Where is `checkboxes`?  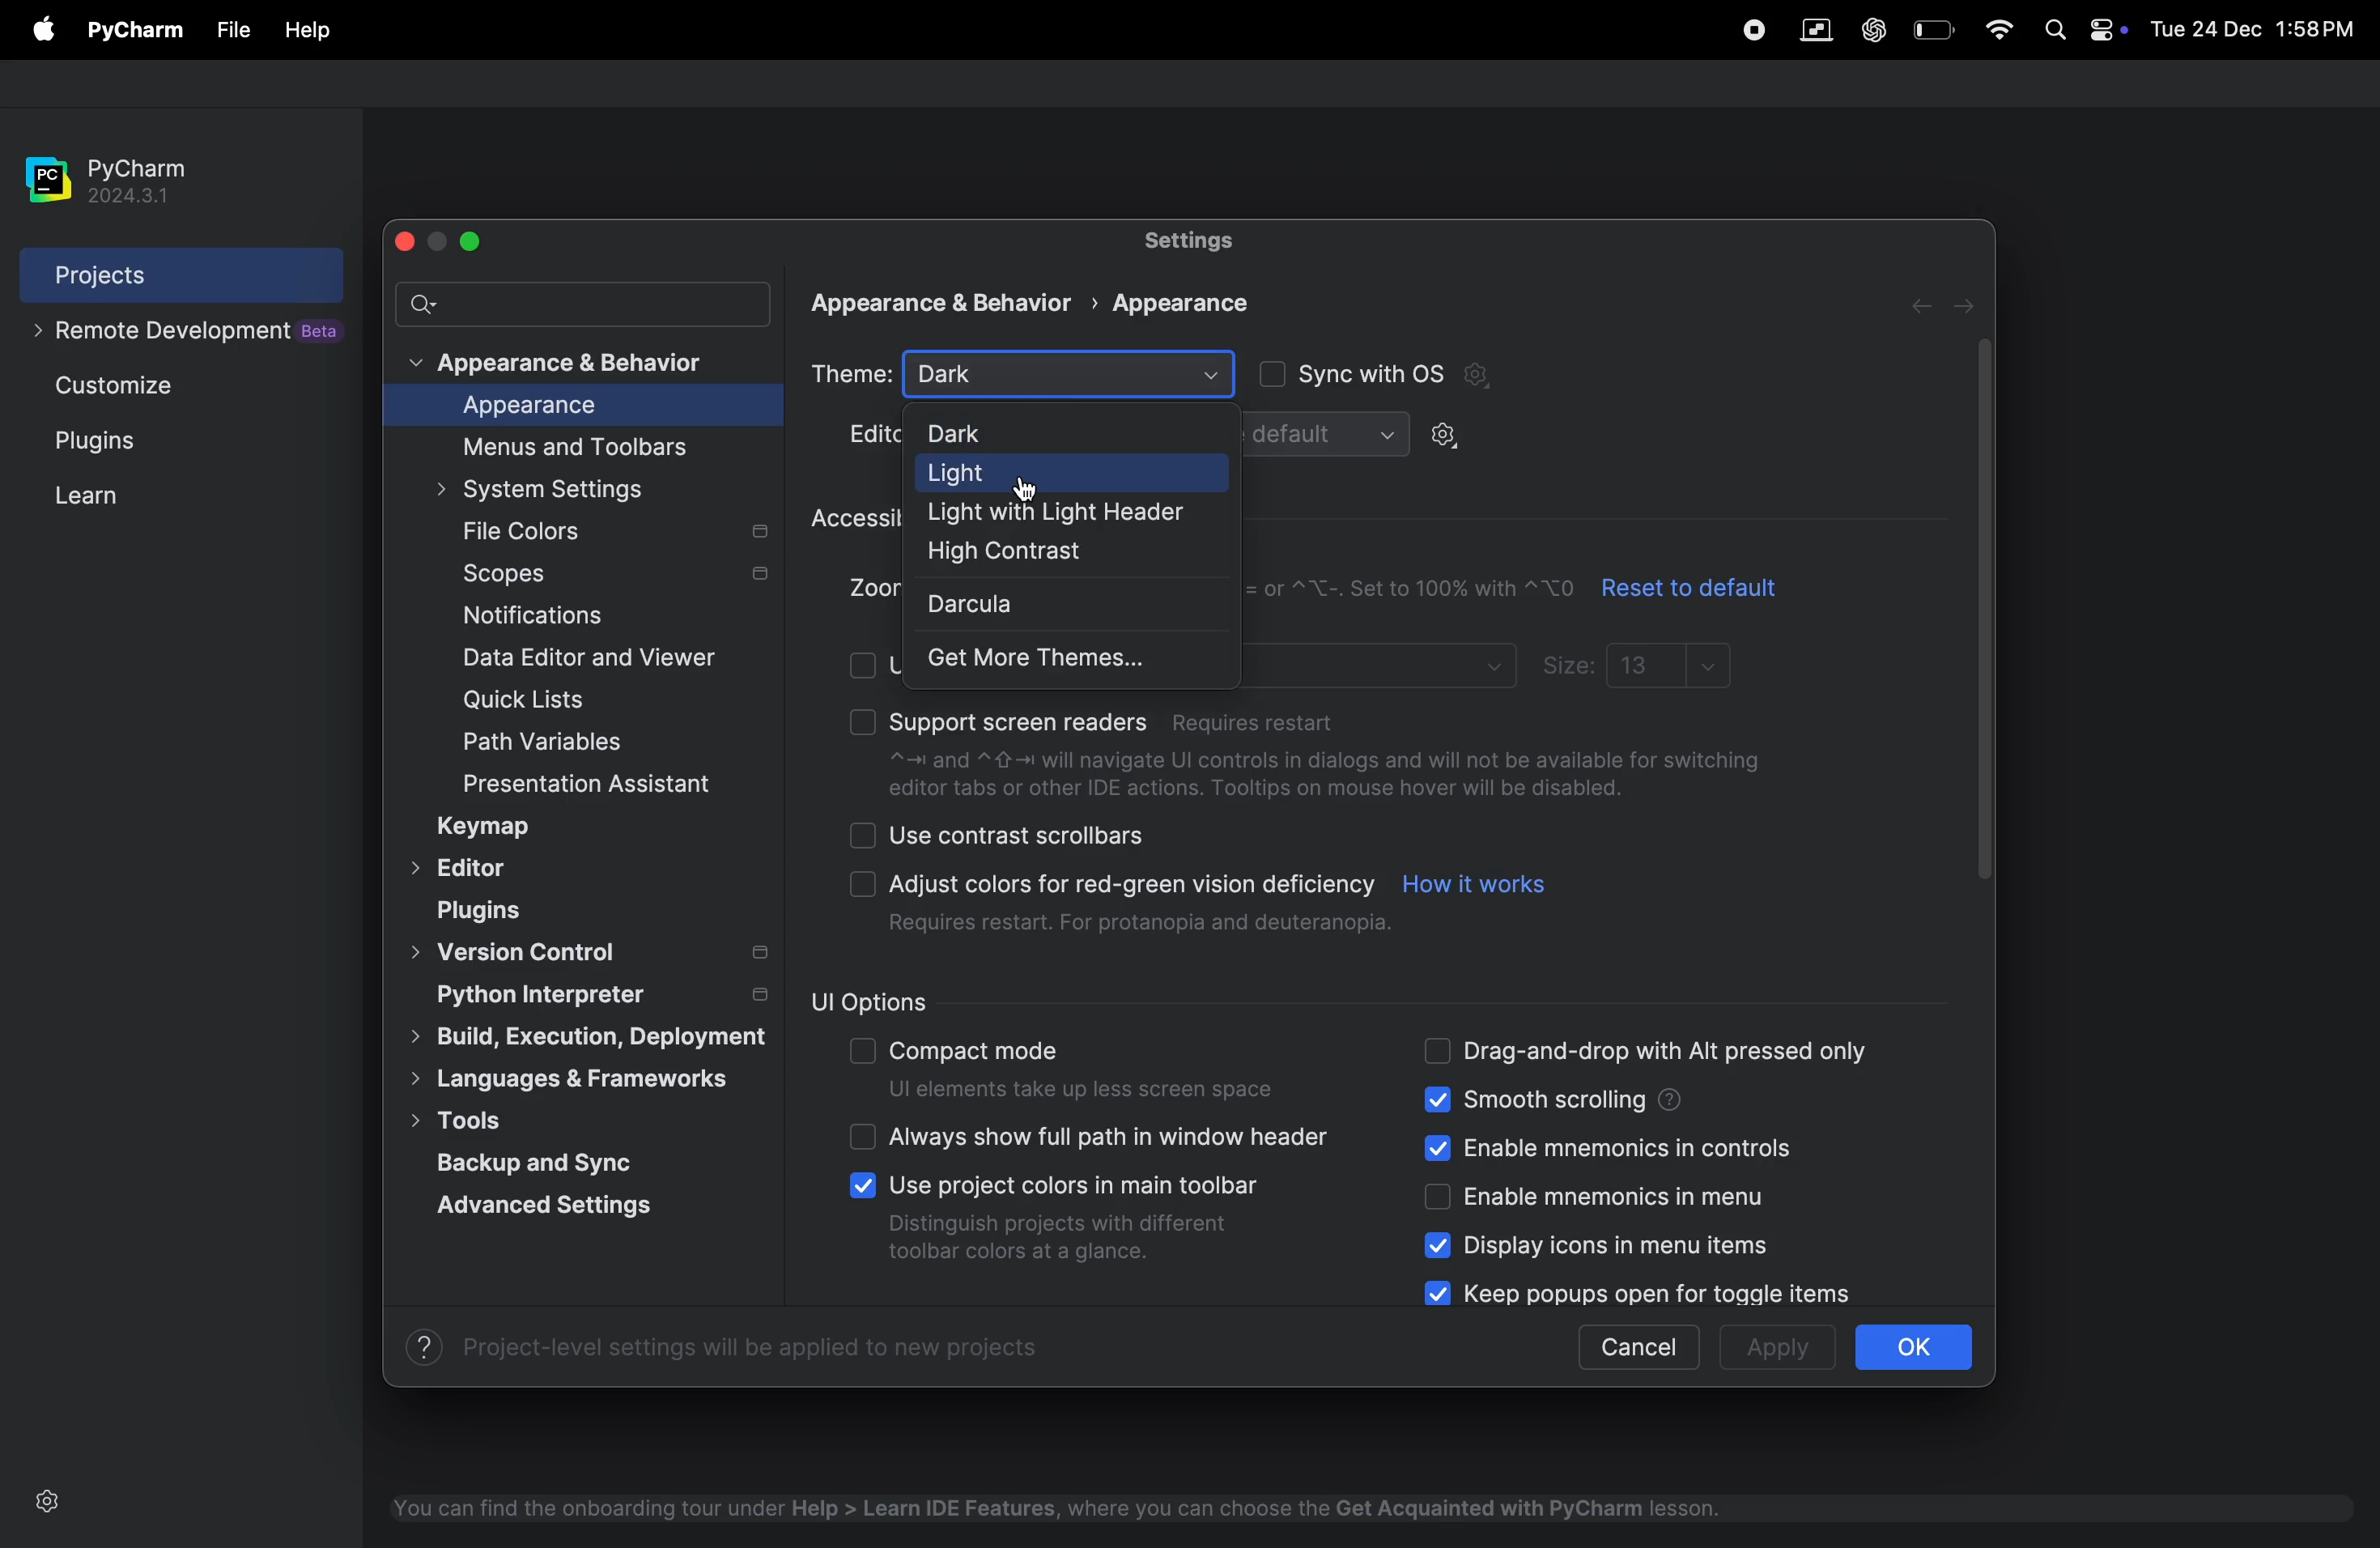
checkboxes is located at coordinates (859, 890).